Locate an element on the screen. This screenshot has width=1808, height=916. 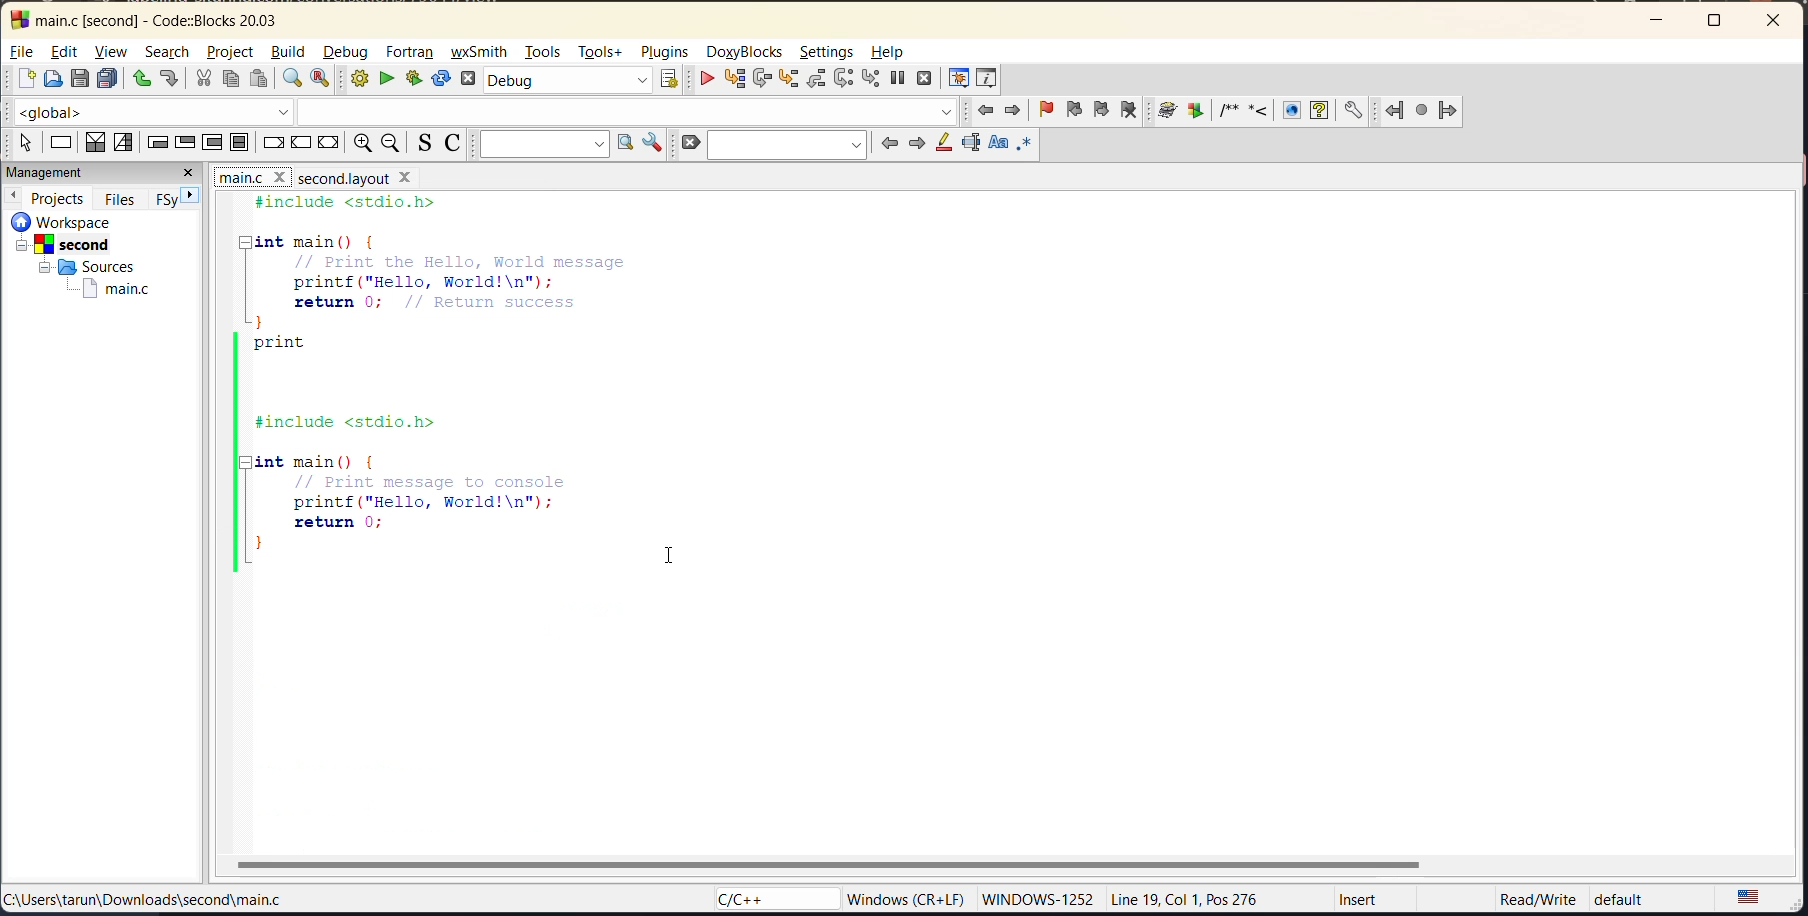
debug is located at coordinates (349, 52).